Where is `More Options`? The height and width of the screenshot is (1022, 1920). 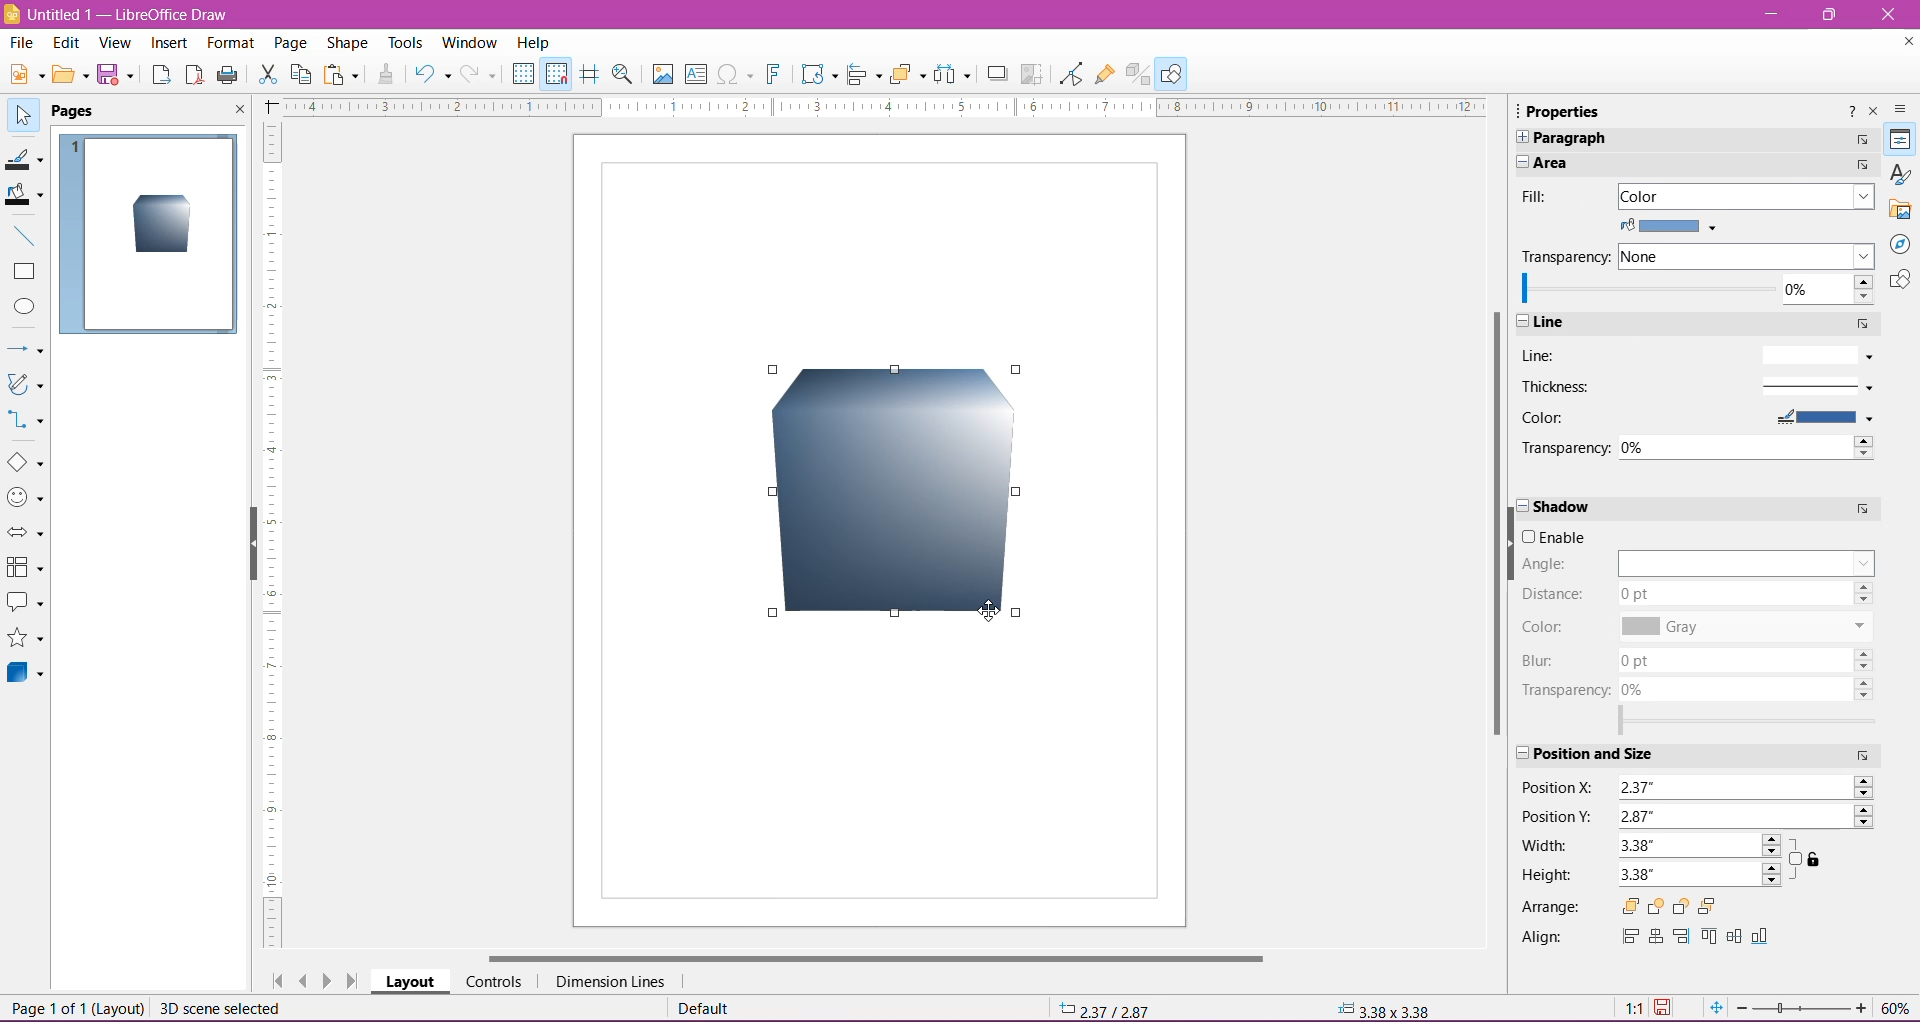
More Options is located at coordinates (1866, 756).